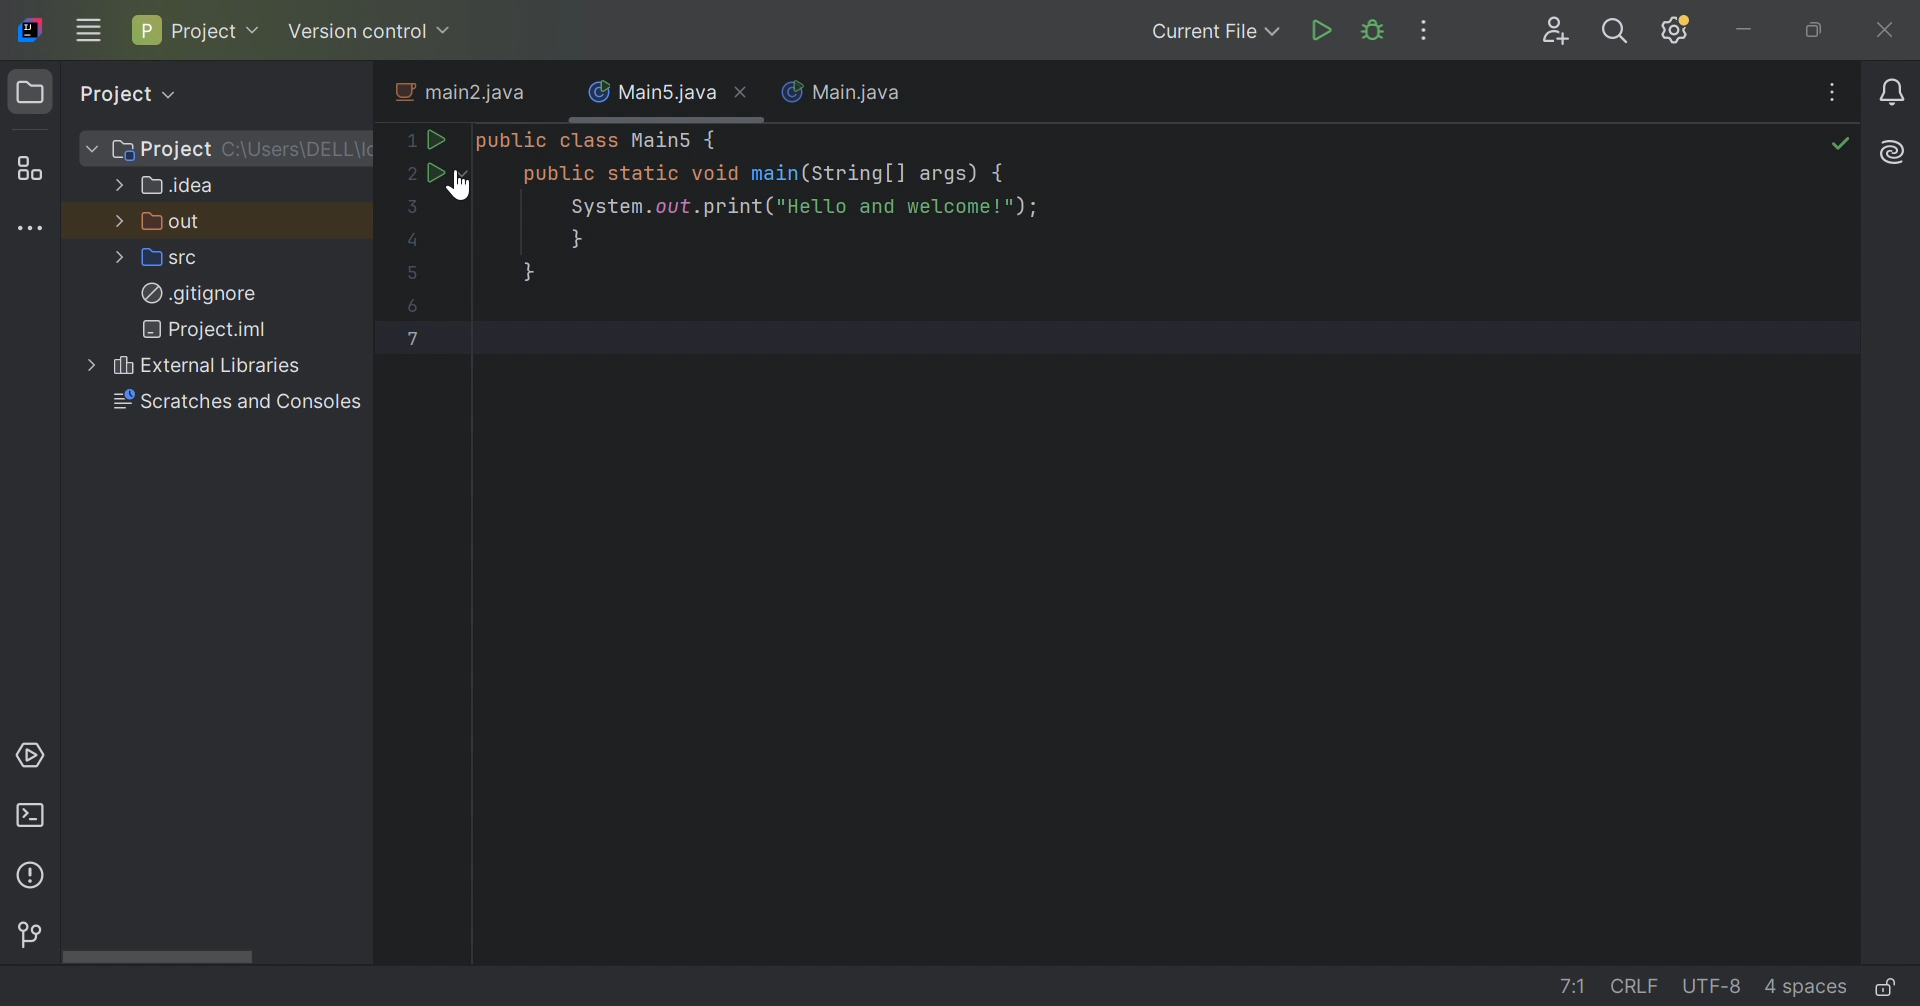 This screenshot has height=1006, width=1920. What do you see at coordinates (441, 142) in the screenshot?
I see `Run` at bounding box center [441, 142].